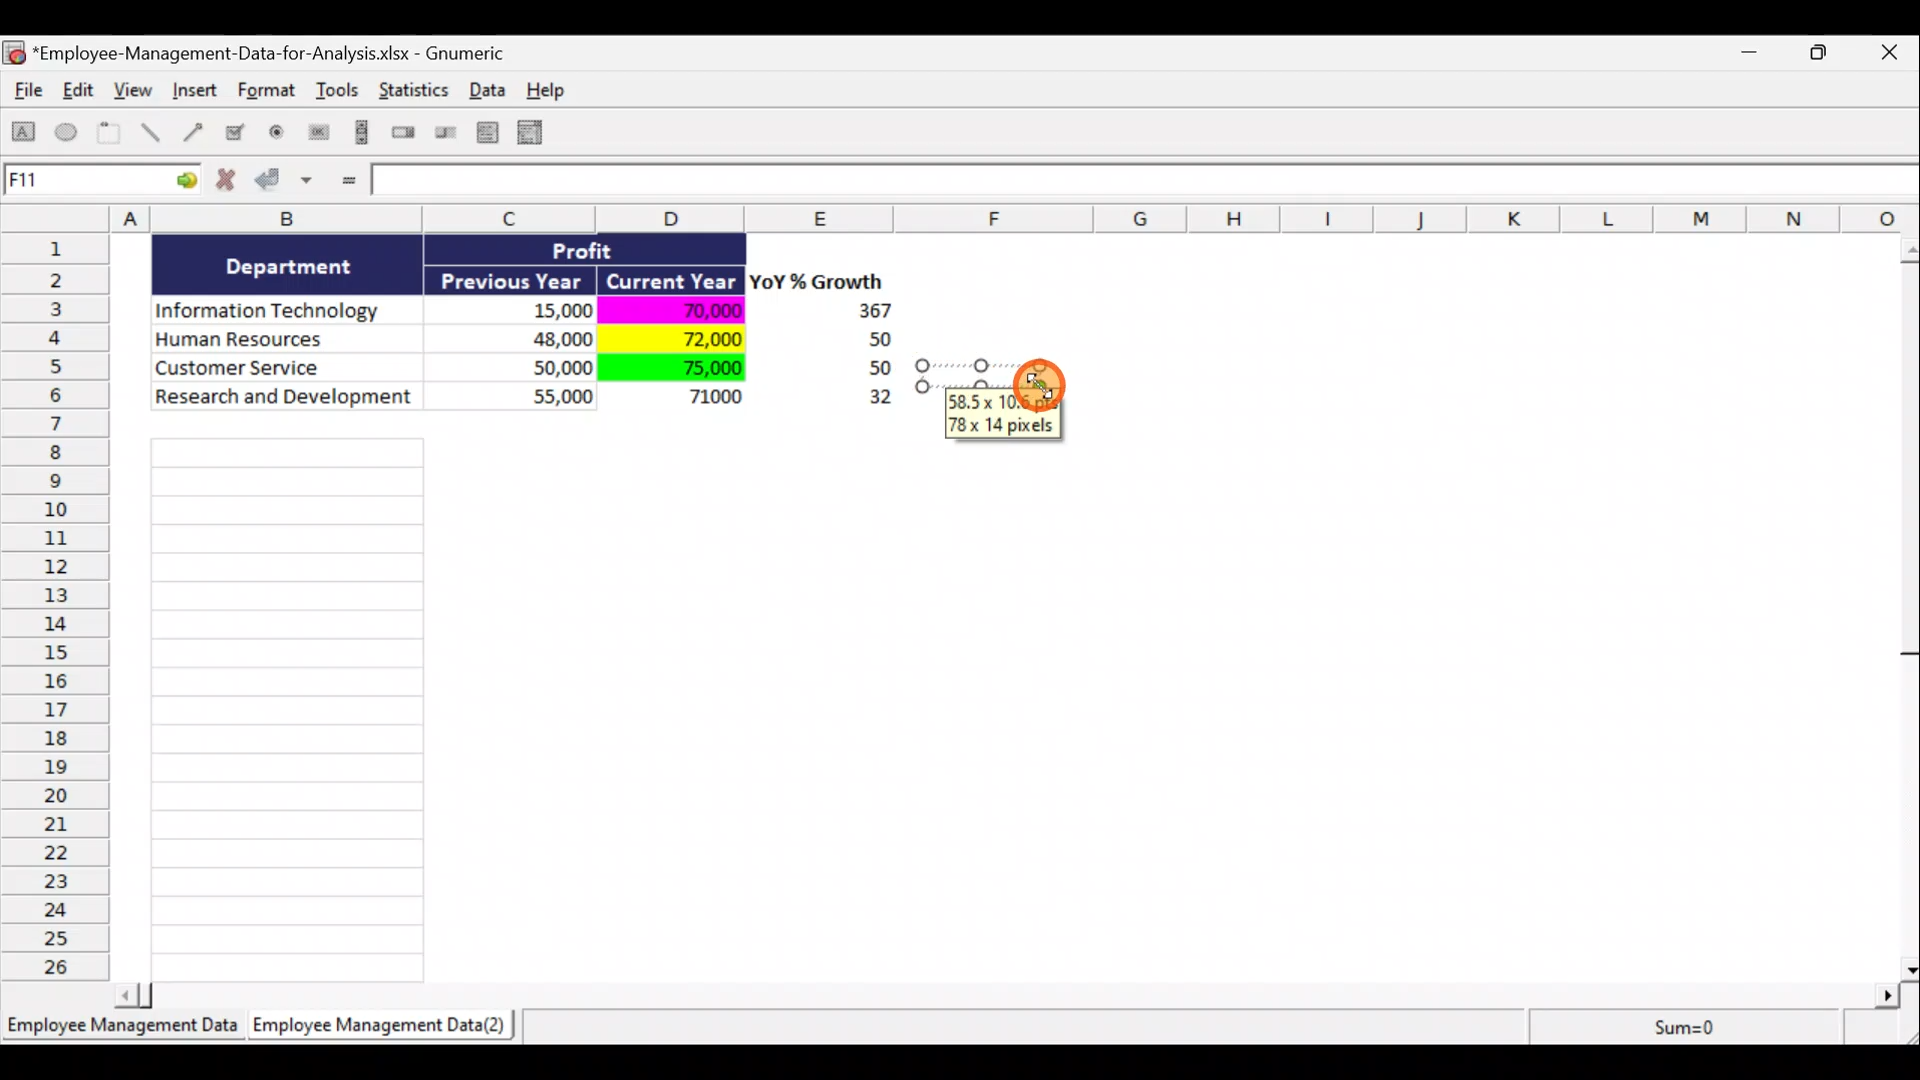 The height and width of the screenshot is (1080, 1920). What do you see at coordinates (287, 187) in the screenshot?
I see `Accept changes` at bounding box center [287, 187].